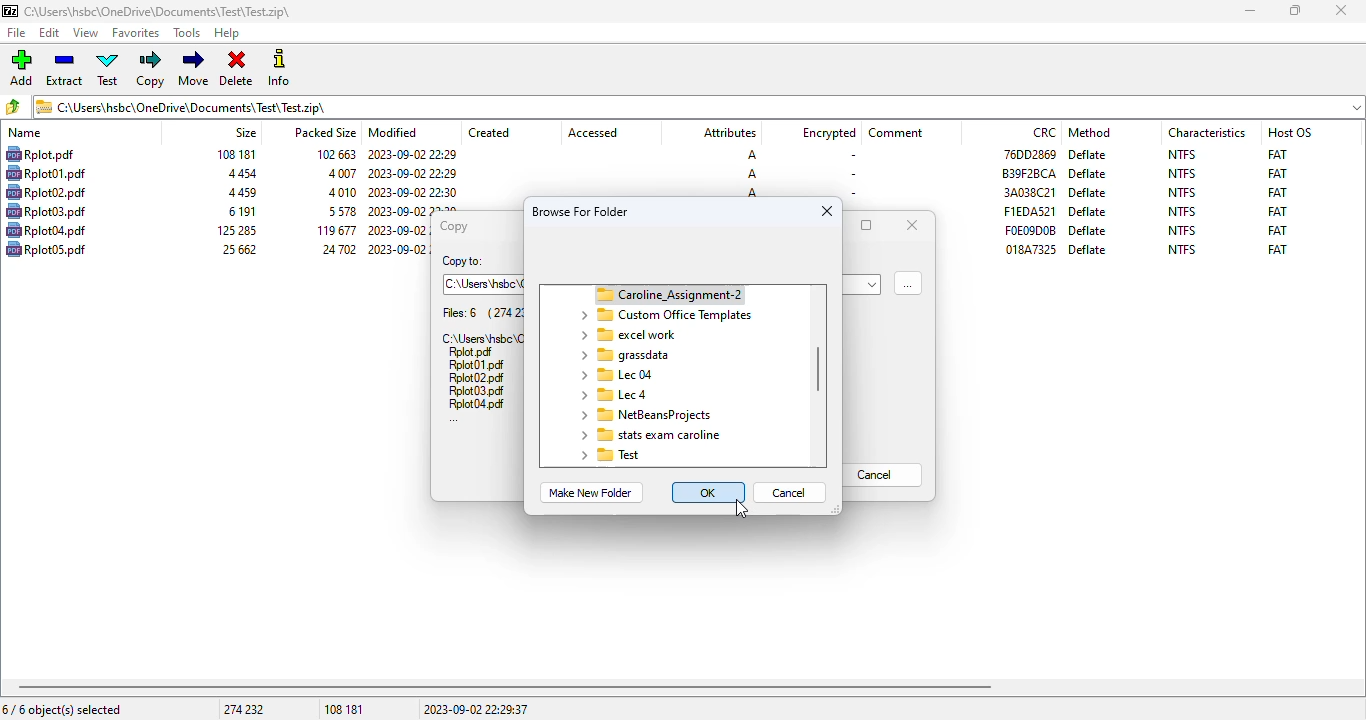  What do you see at coordinates (21, 68) in the screenshot?
I see `add` at bounding box center [21, 68].